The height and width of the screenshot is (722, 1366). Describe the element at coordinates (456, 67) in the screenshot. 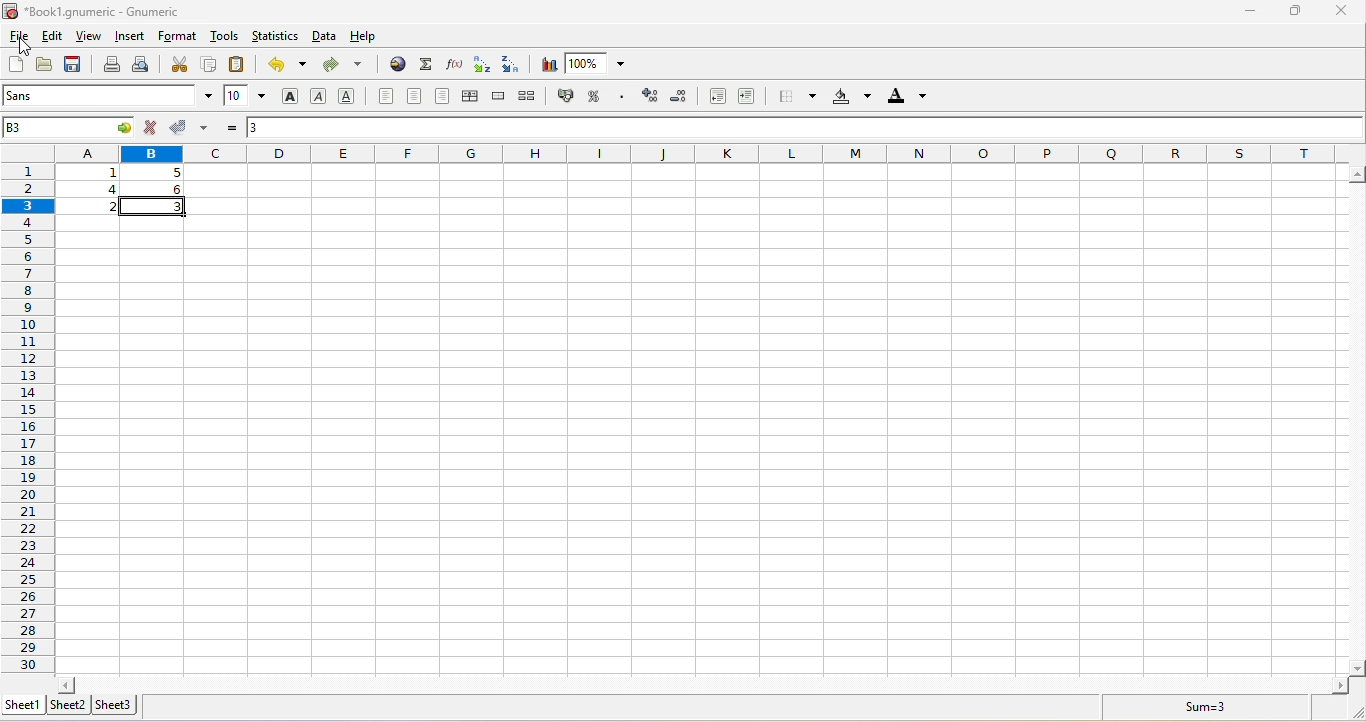

I see `edit the function` at that location.